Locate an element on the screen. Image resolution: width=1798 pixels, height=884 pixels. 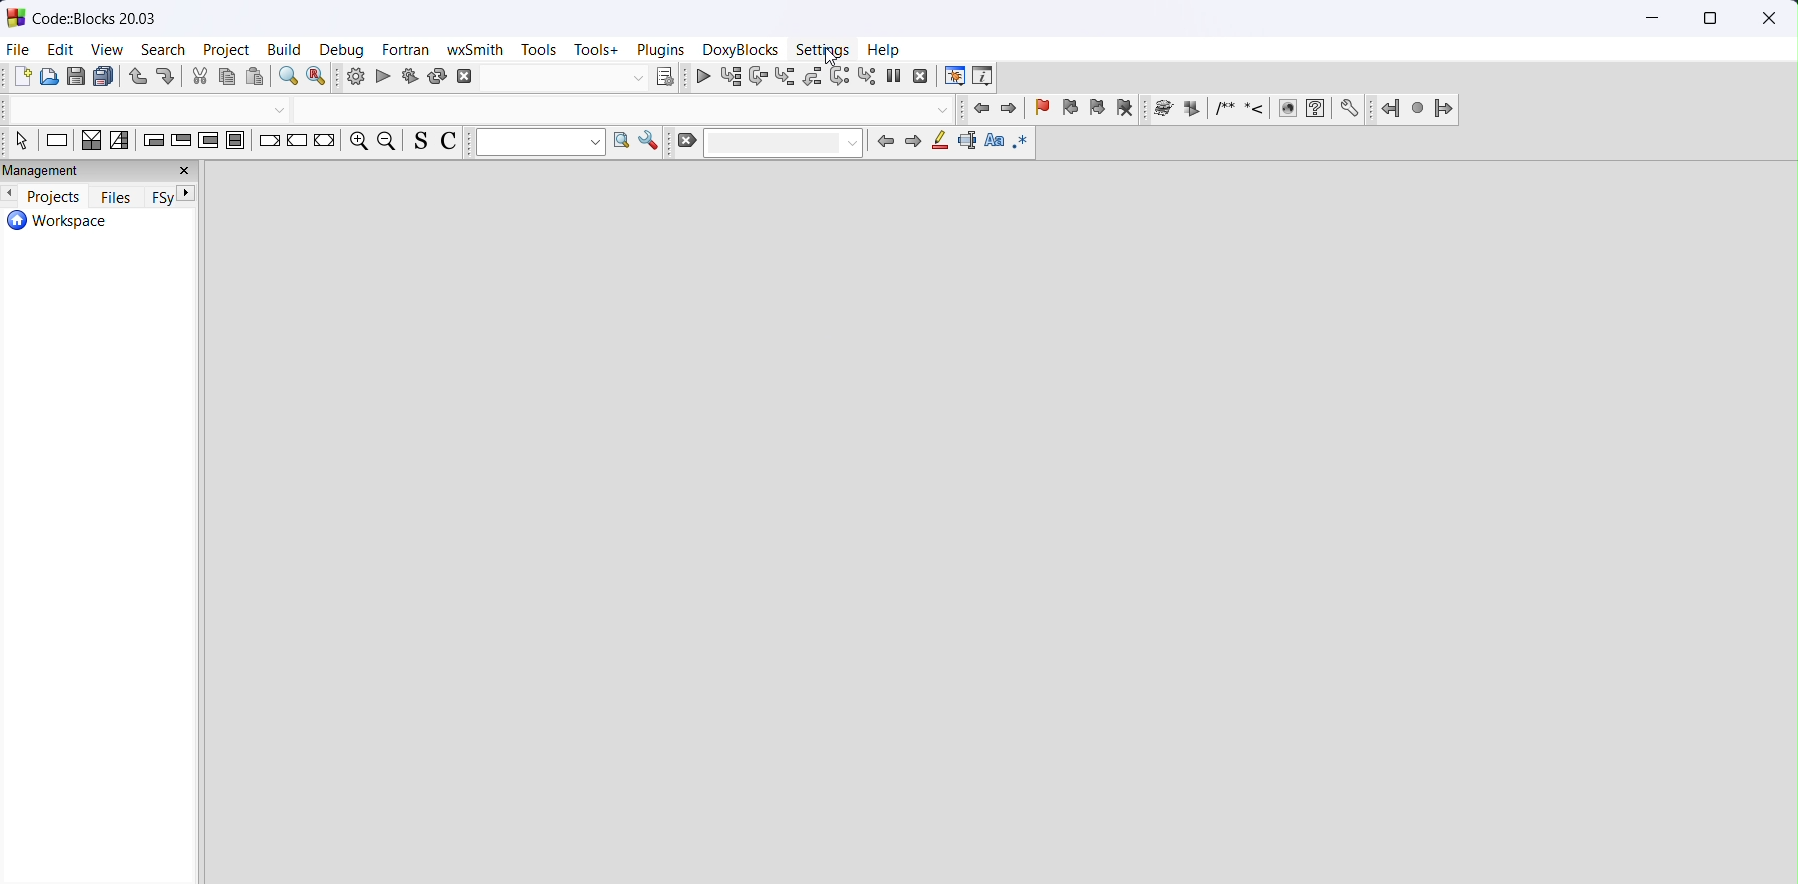
next  is located at coordinates (187, 193).